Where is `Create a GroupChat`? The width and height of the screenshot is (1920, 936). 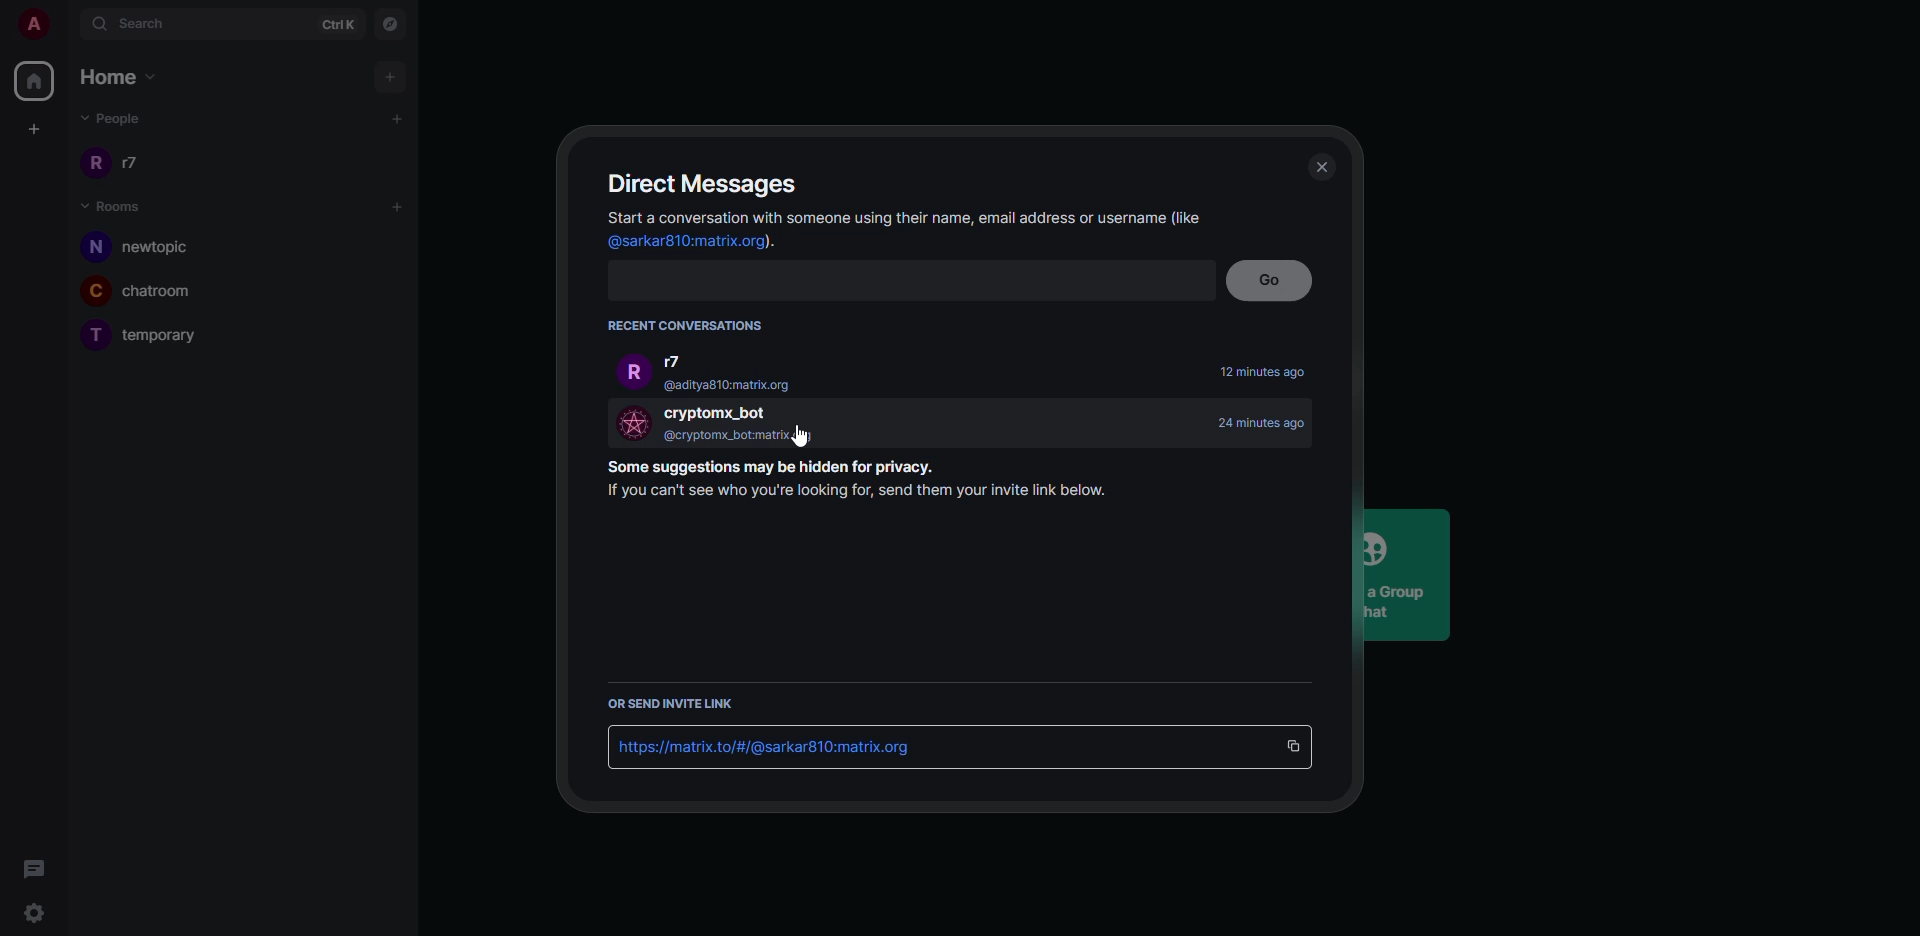
Create a GroupChat is located at coordinates (1402, 572).